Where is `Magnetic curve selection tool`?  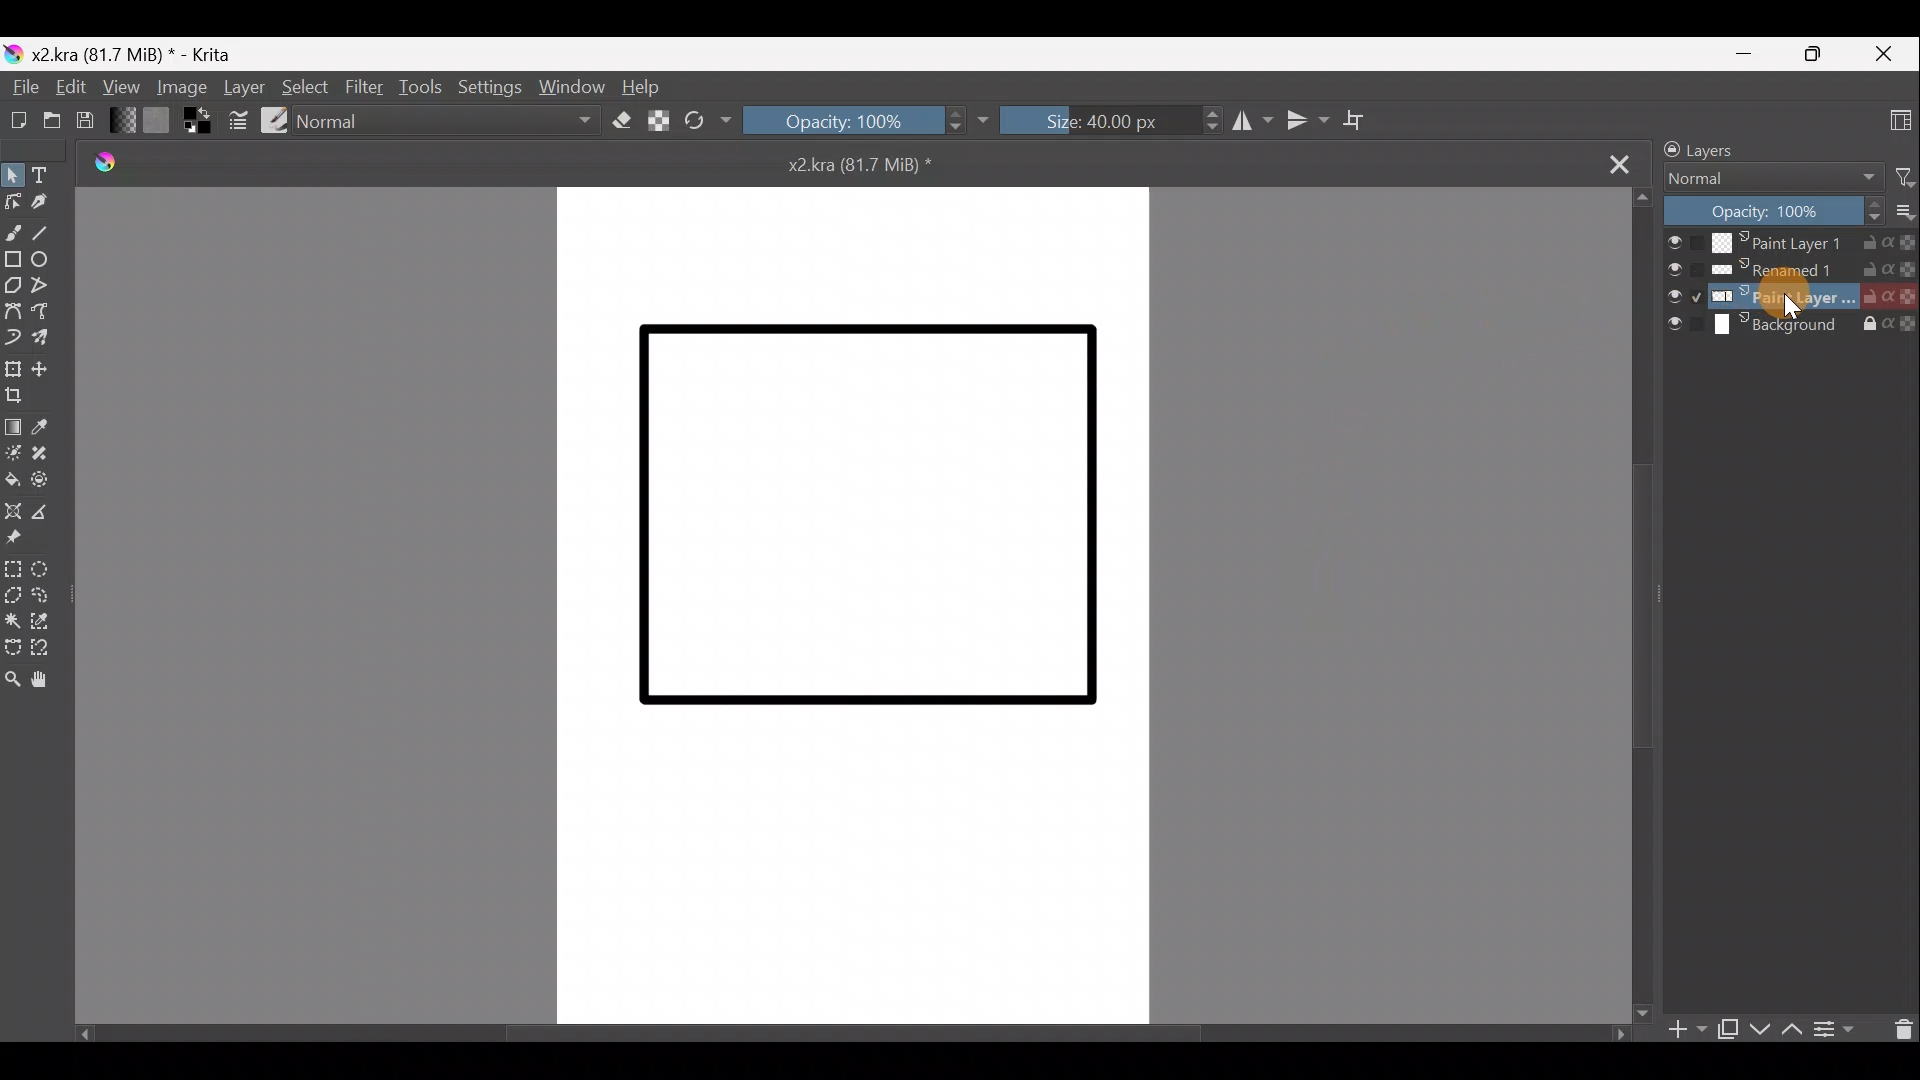
Magnetic curve selection tool is located at coordinates (46, 648).